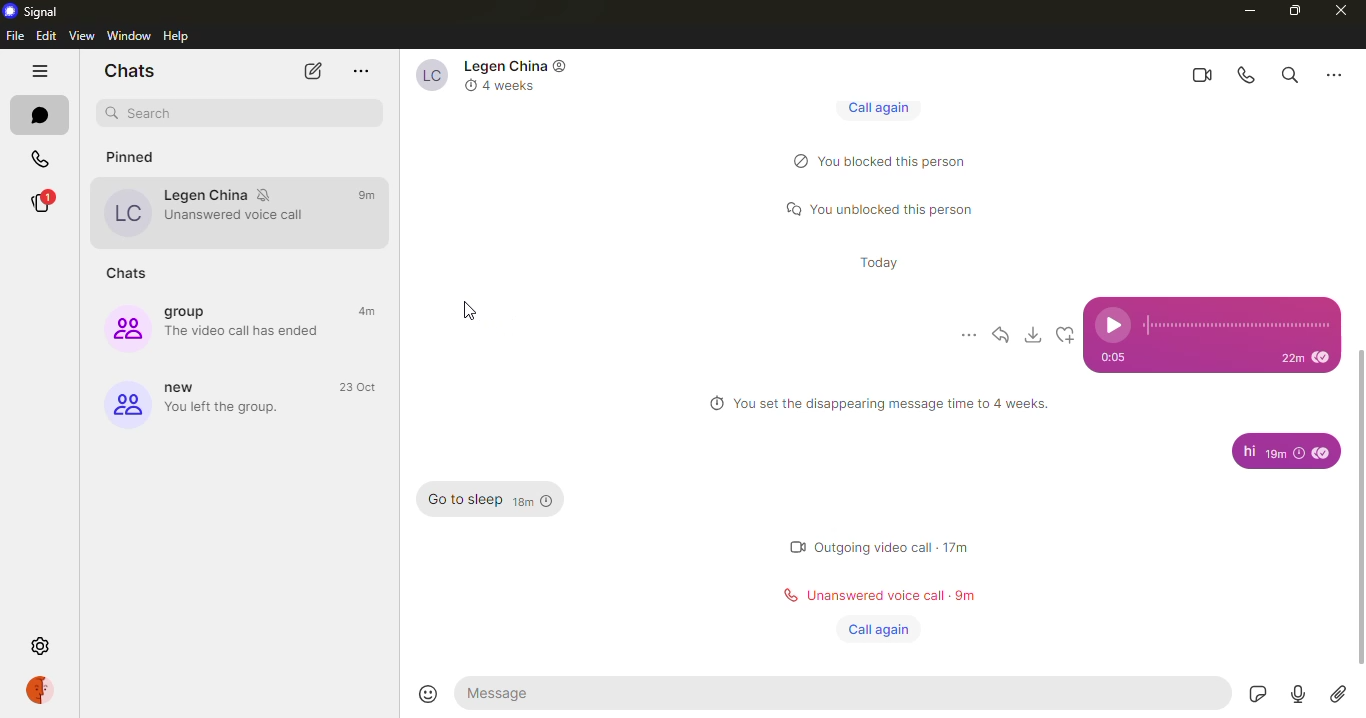 The image size is (1366, 718). I want to click on more, so click(361, 69).